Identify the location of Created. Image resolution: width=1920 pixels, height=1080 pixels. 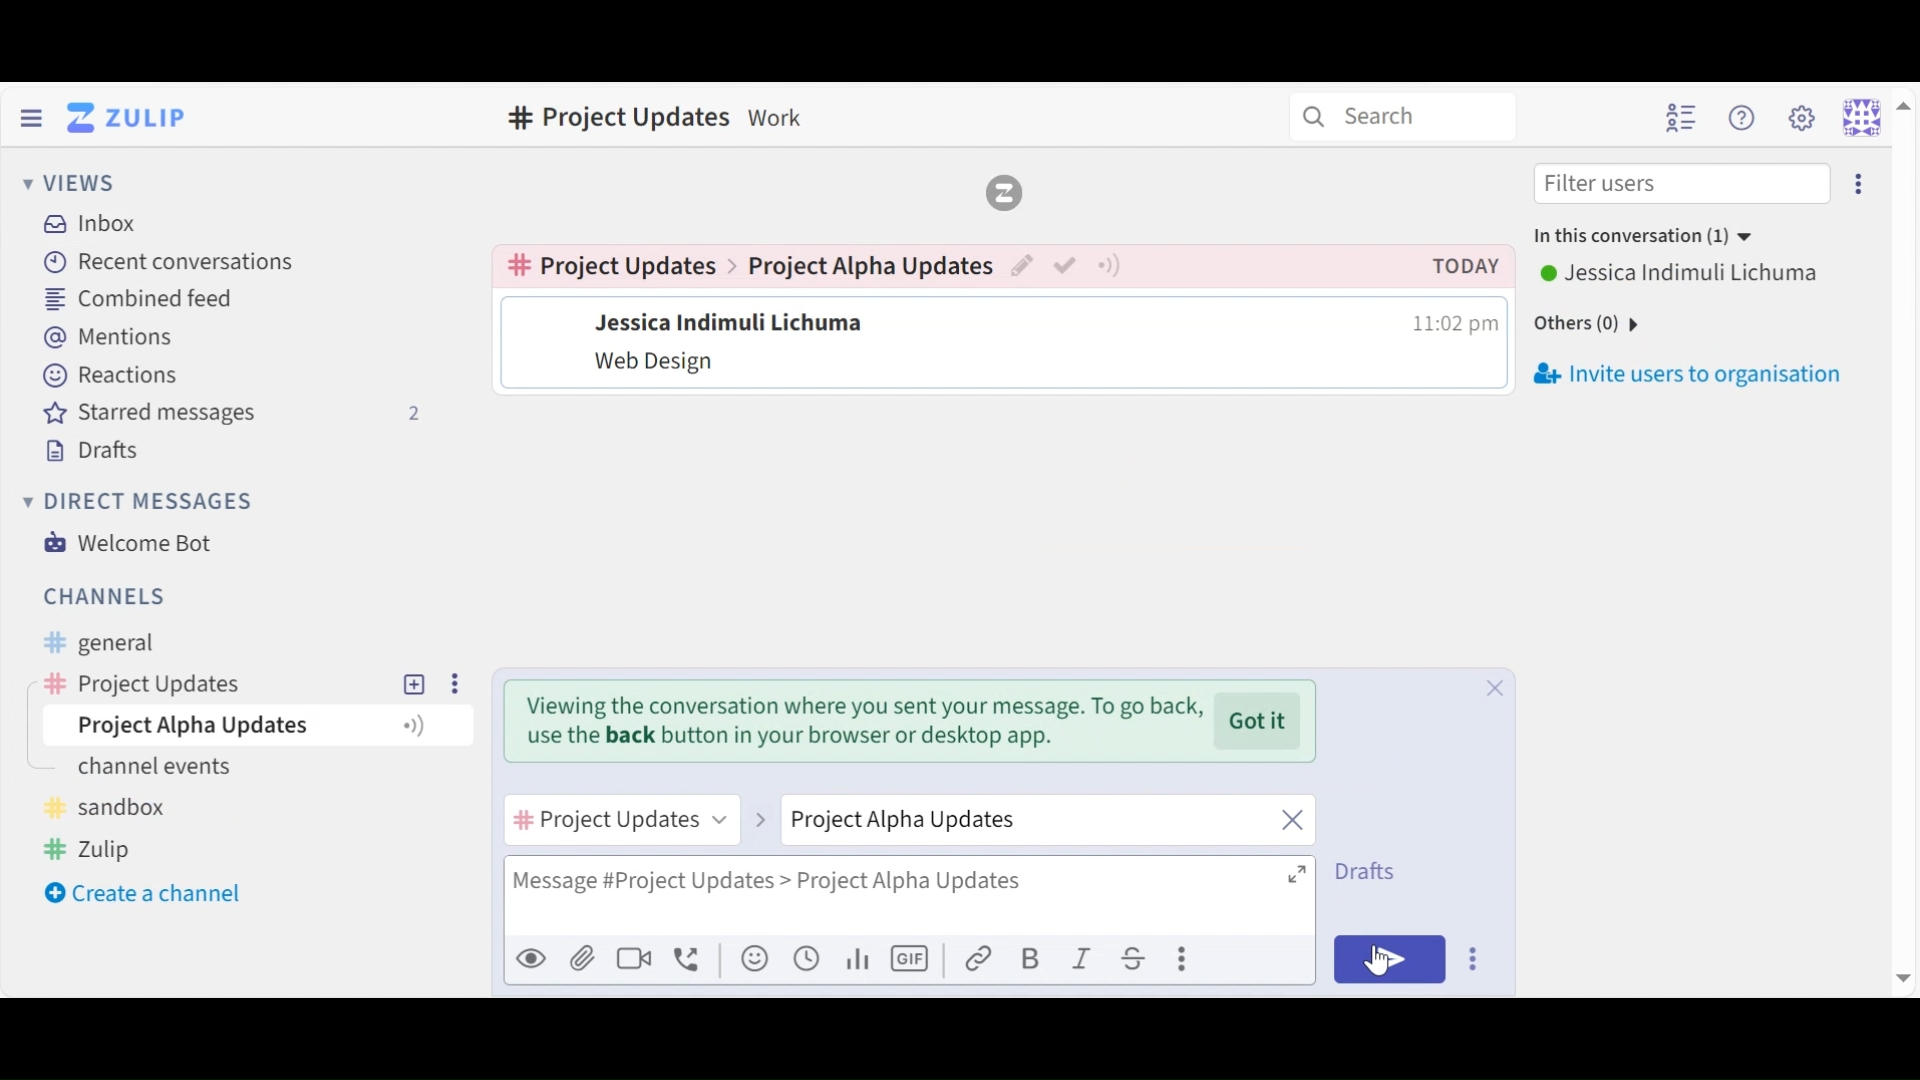
(1466, 265).